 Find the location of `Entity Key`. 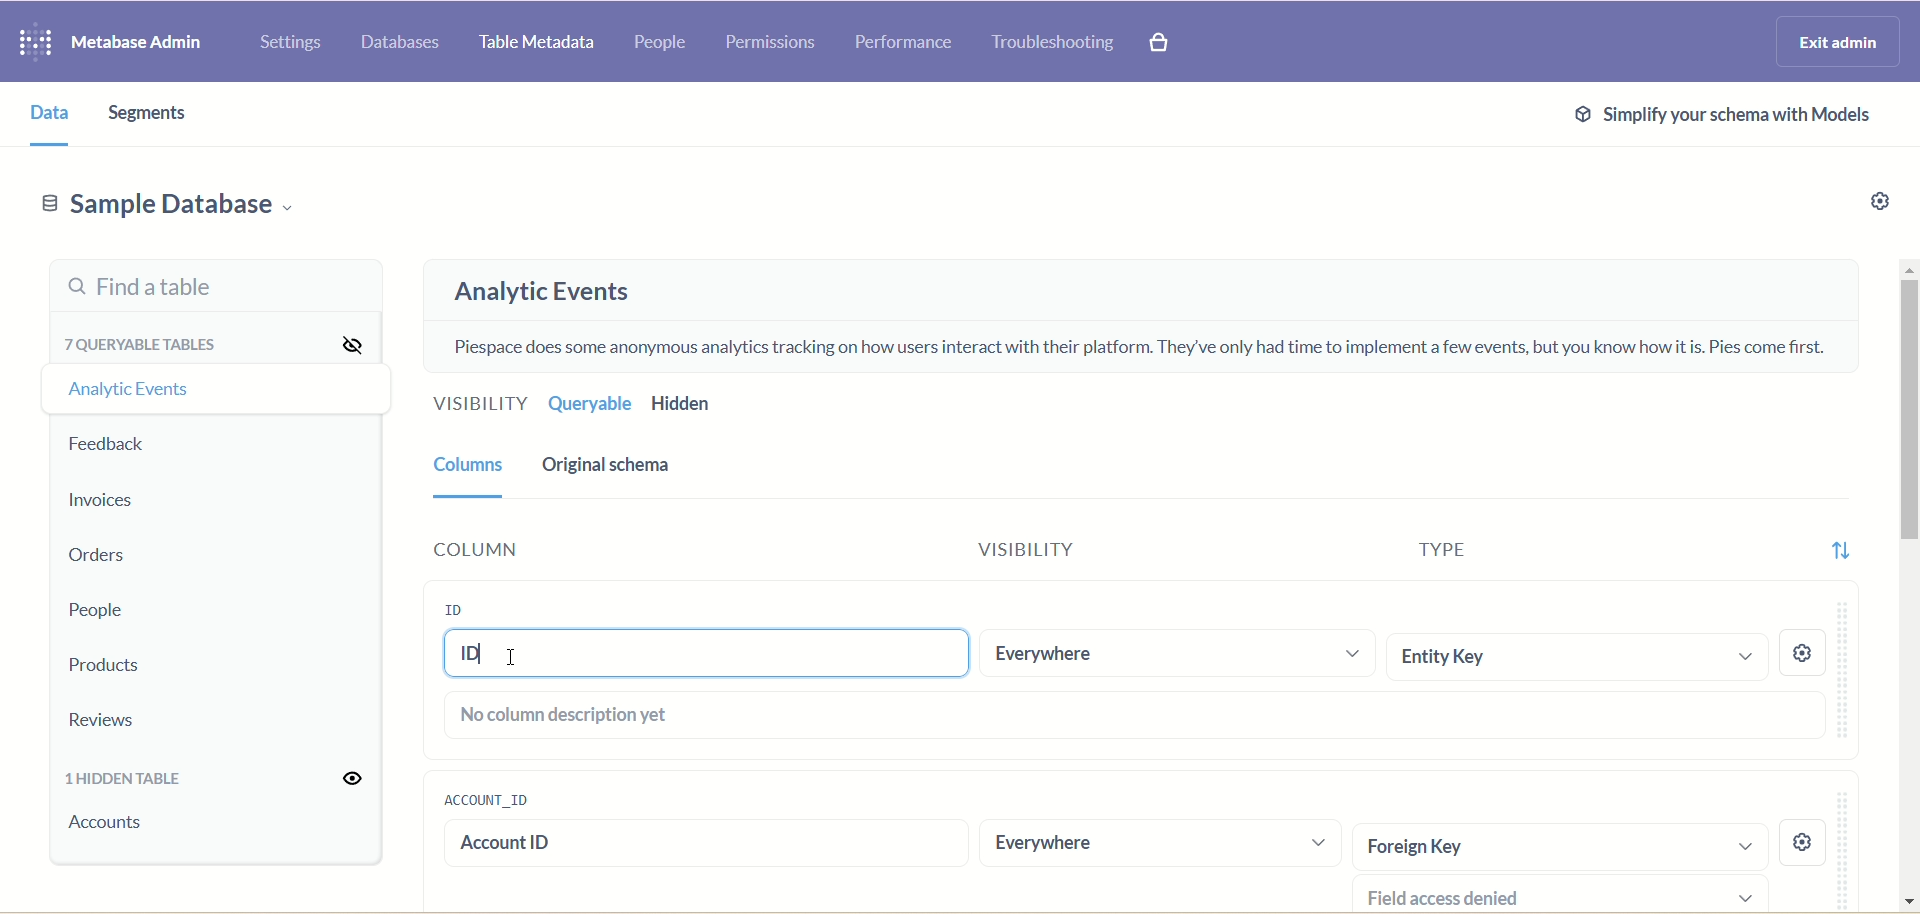

Entity Key is located at coordinates (1576, 658).